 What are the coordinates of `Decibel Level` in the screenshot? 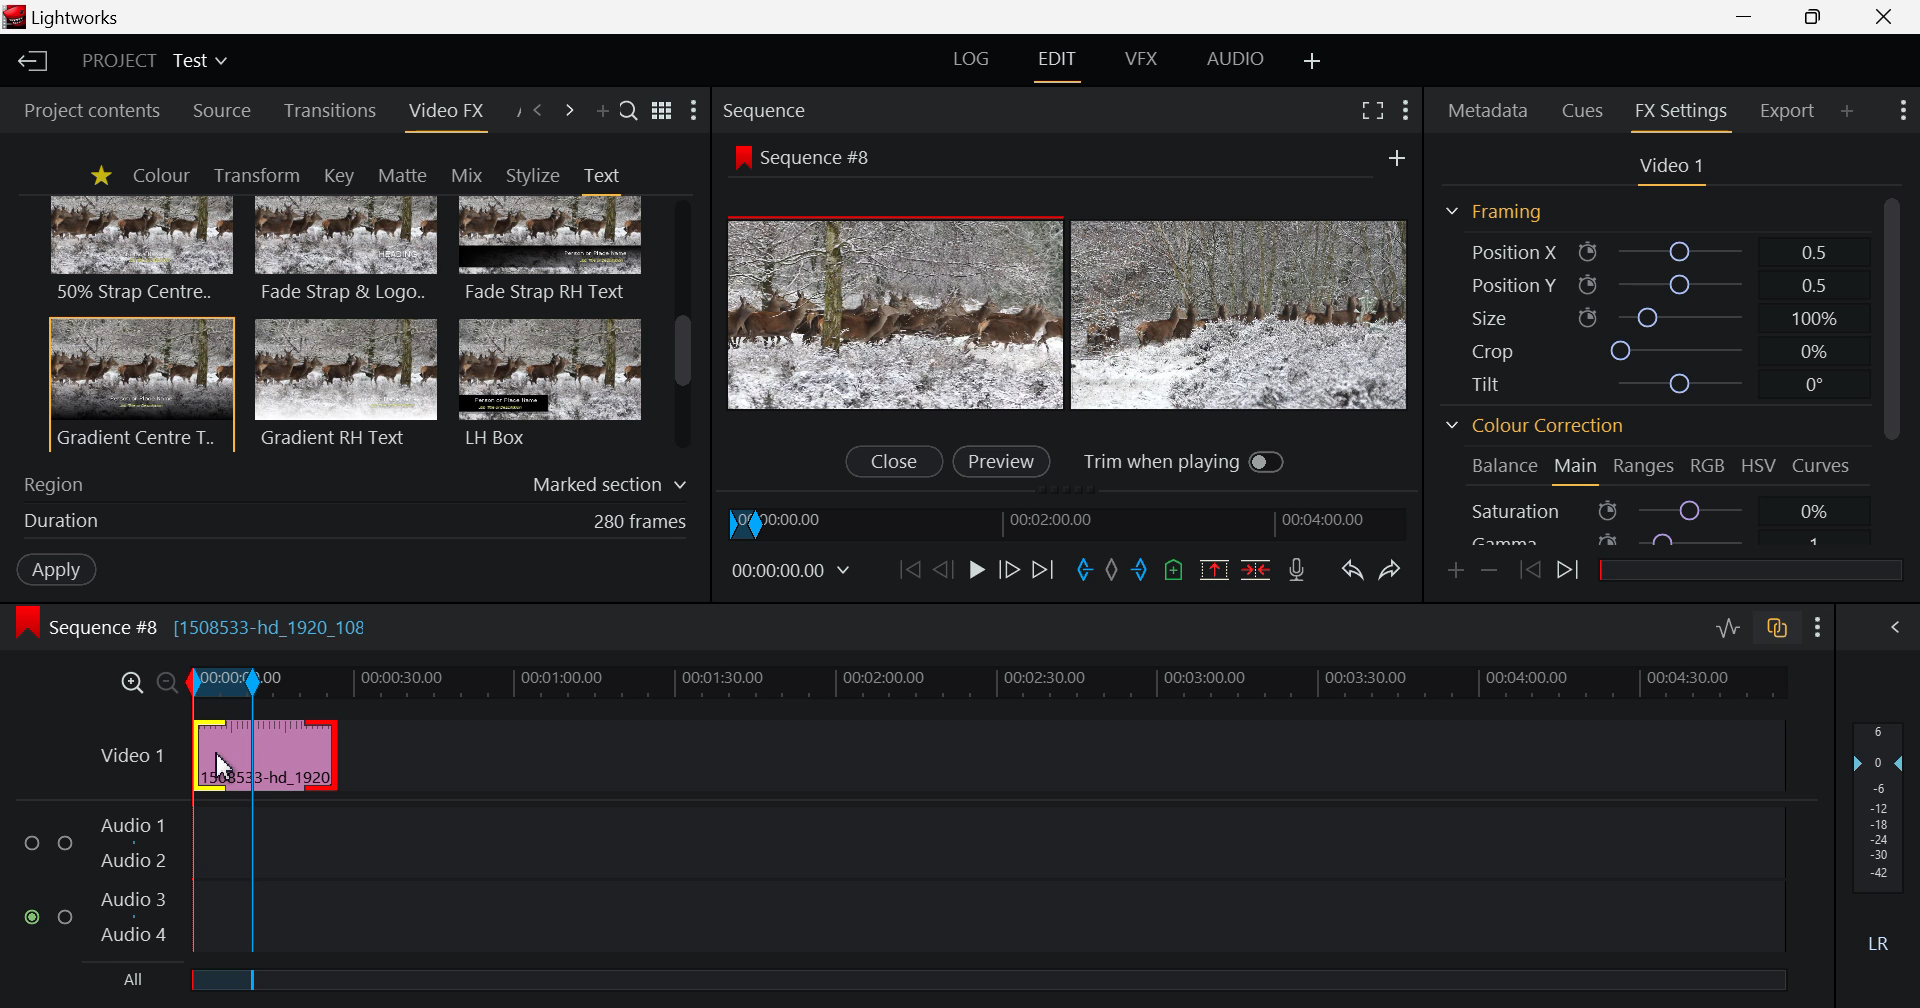 It's located at (1879, 841).